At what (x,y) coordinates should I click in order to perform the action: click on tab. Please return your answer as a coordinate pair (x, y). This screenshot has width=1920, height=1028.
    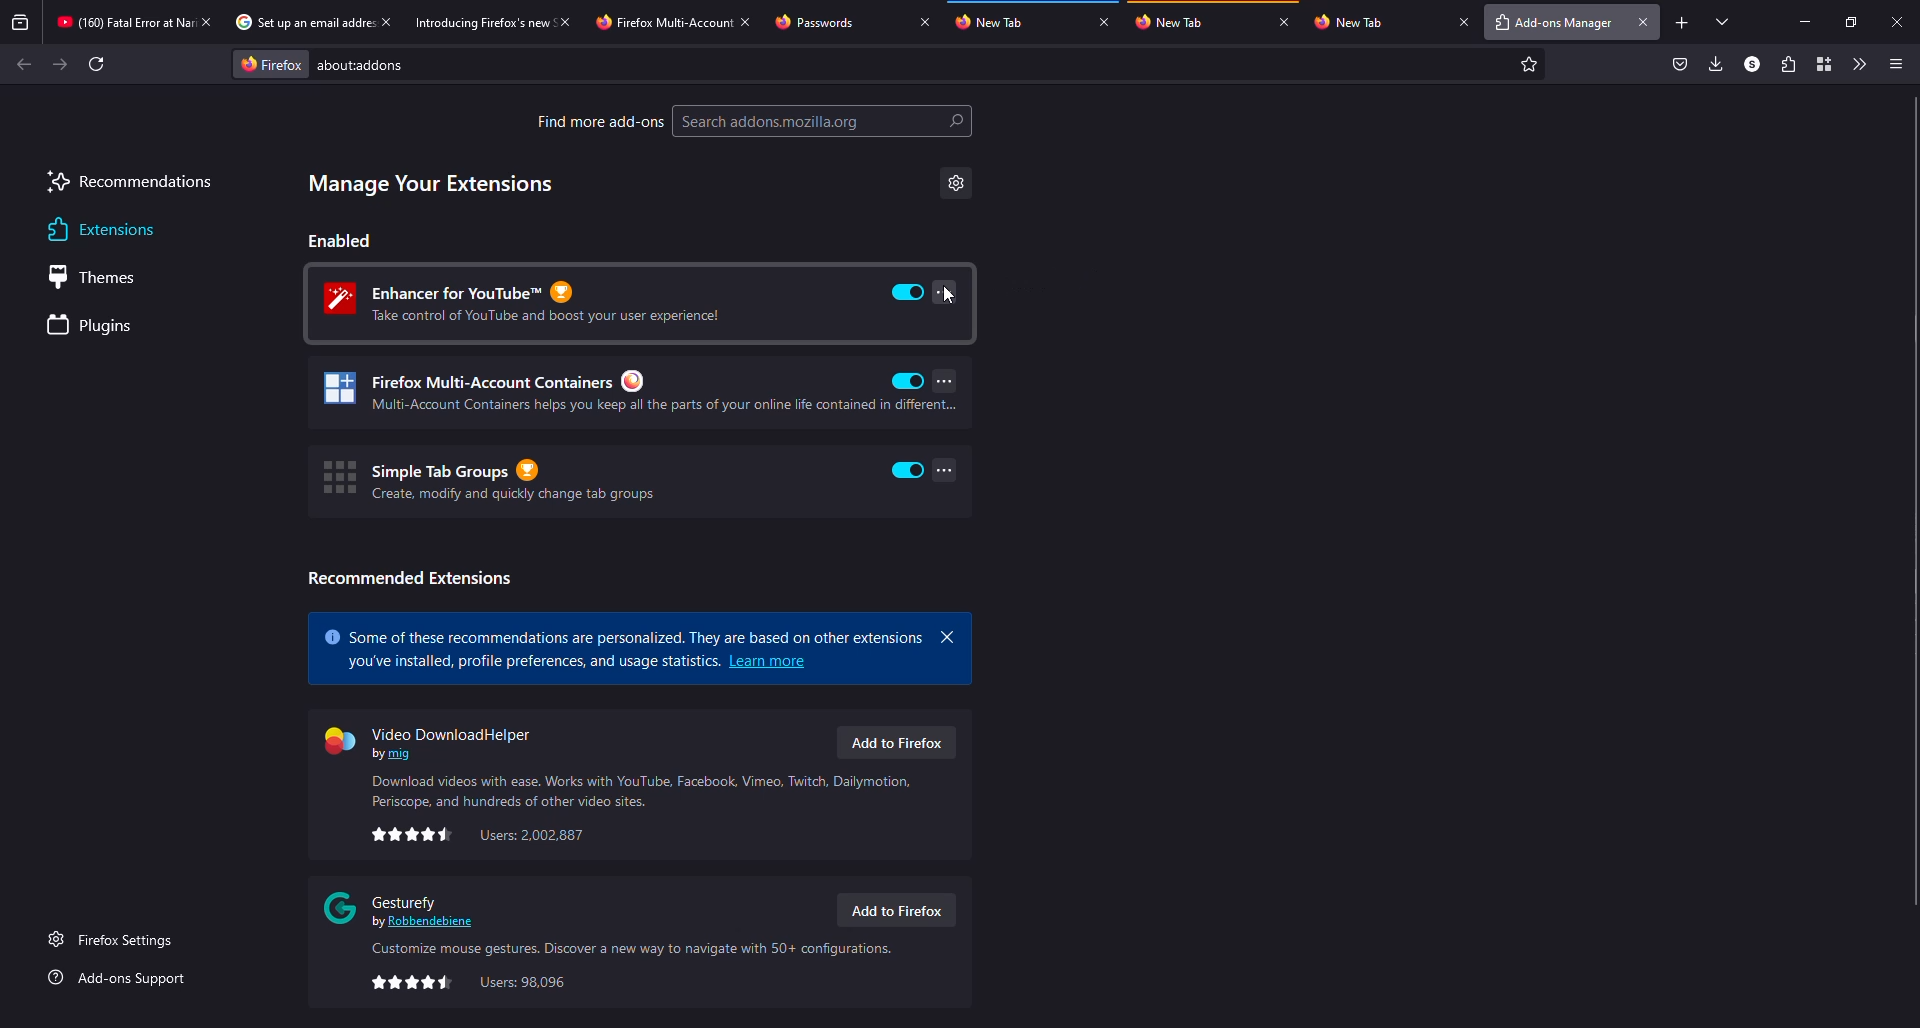
    Looking at the image, I should click on (1378, 22).